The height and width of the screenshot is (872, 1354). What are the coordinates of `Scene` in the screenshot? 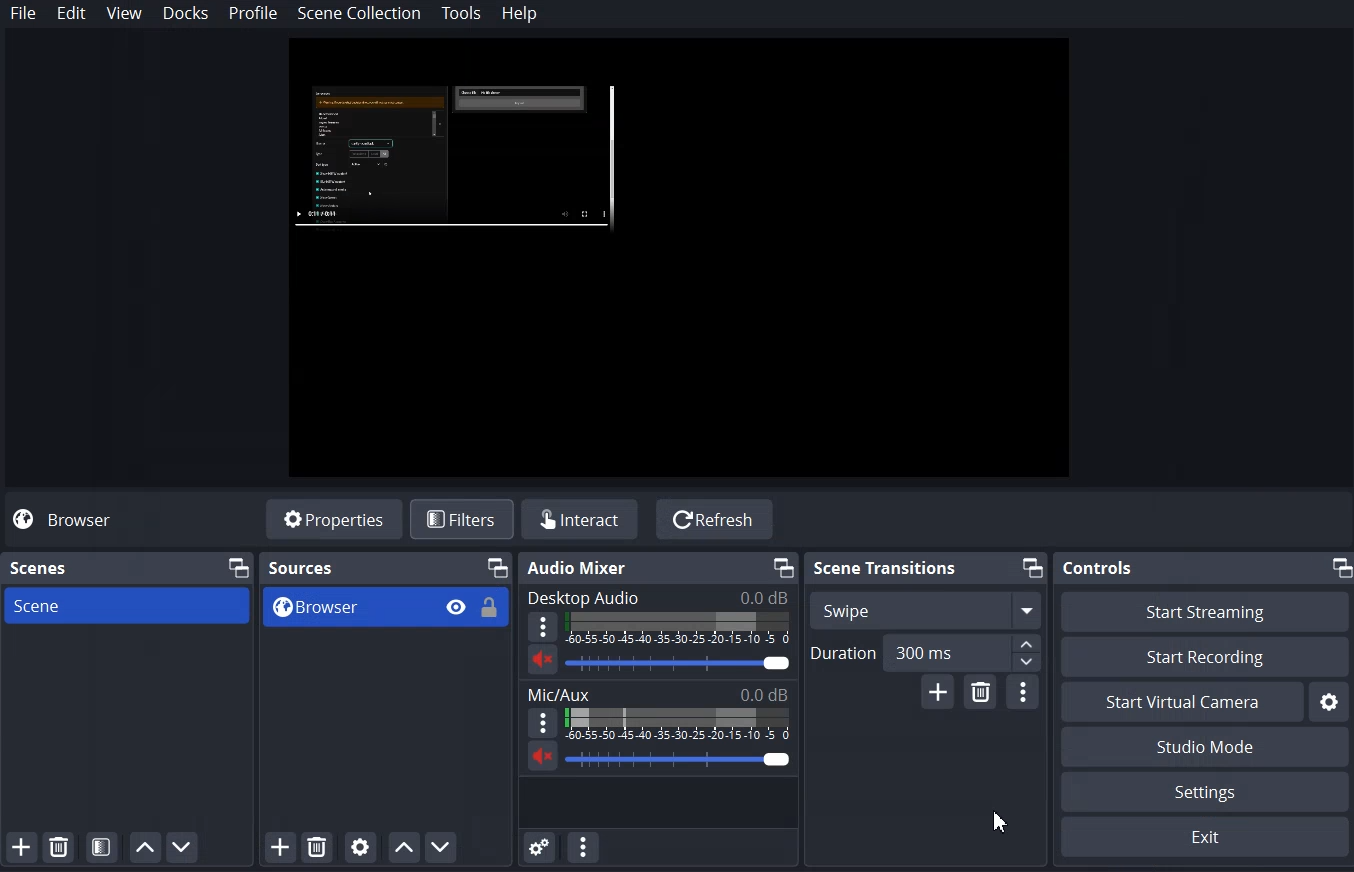 It's located at (40, 568).